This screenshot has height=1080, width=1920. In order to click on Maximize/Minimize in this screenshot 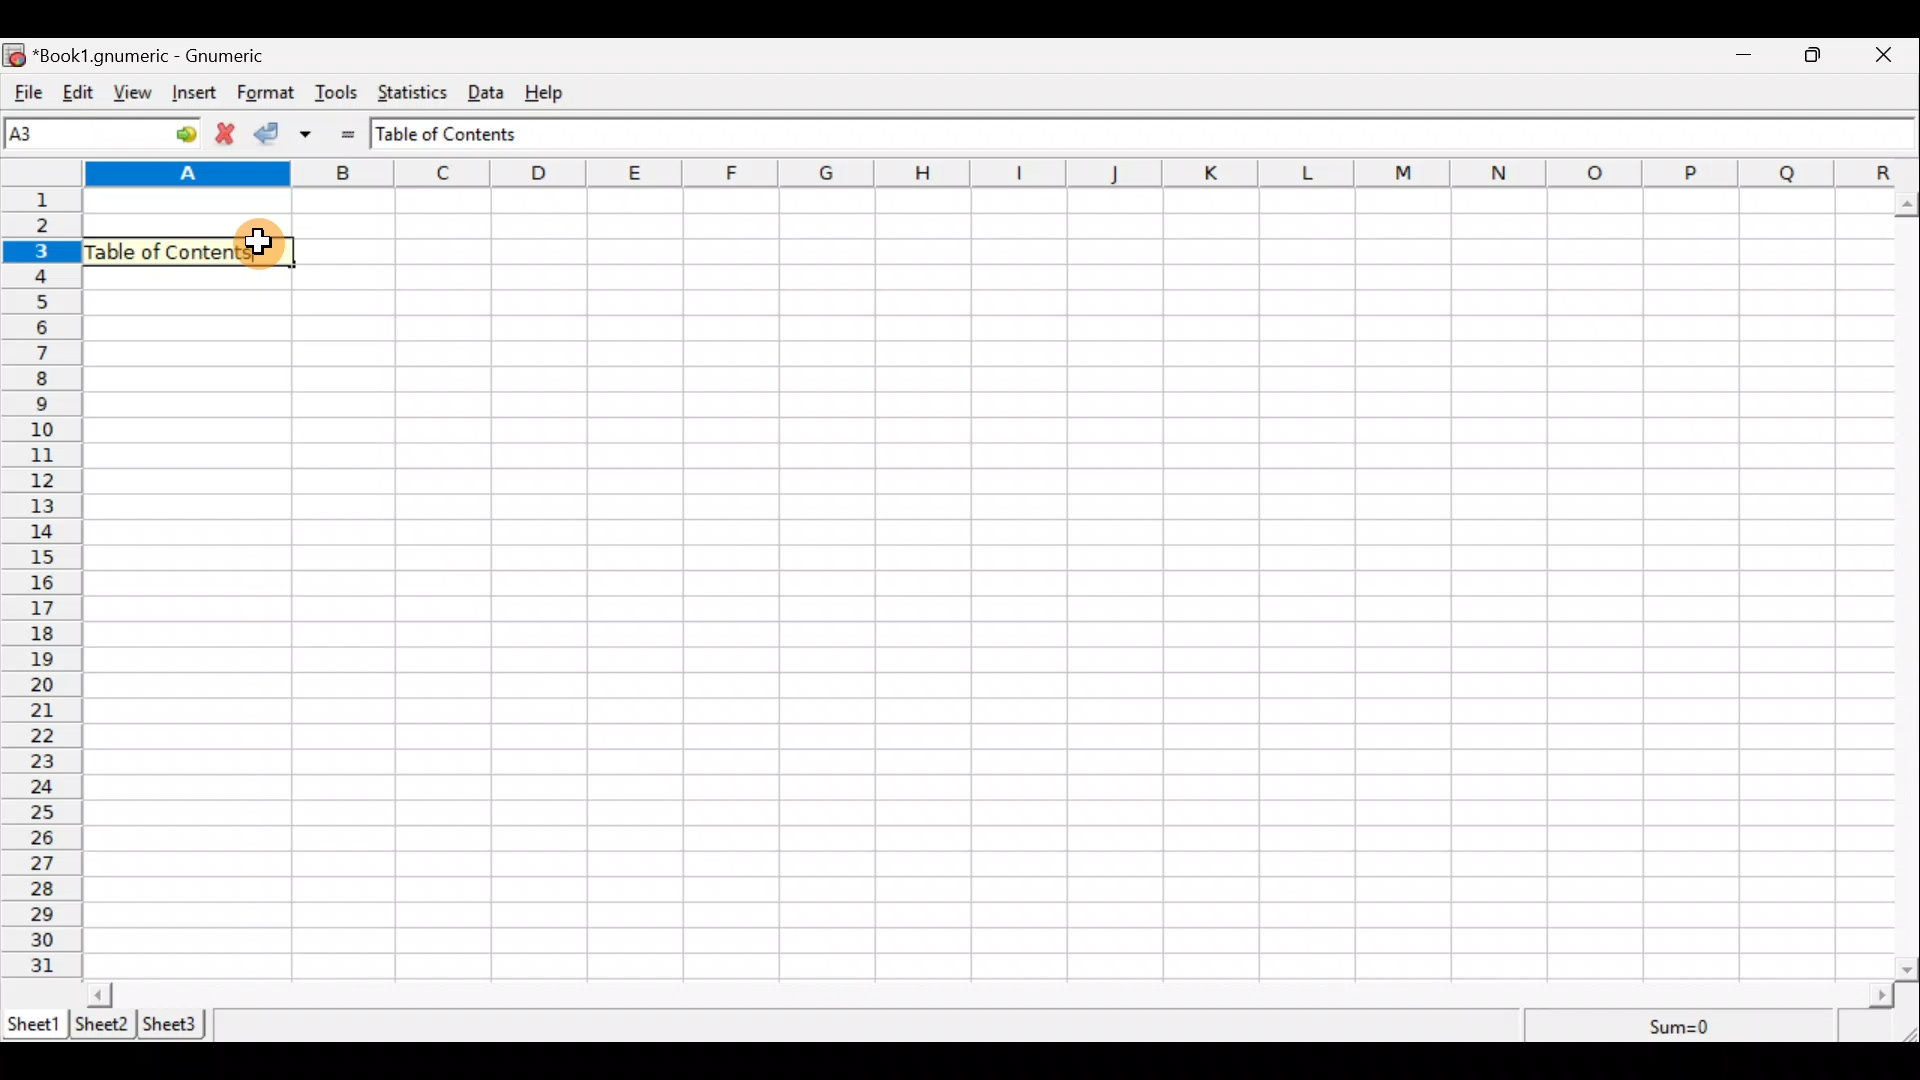, I will do `click(1819, 55)`.